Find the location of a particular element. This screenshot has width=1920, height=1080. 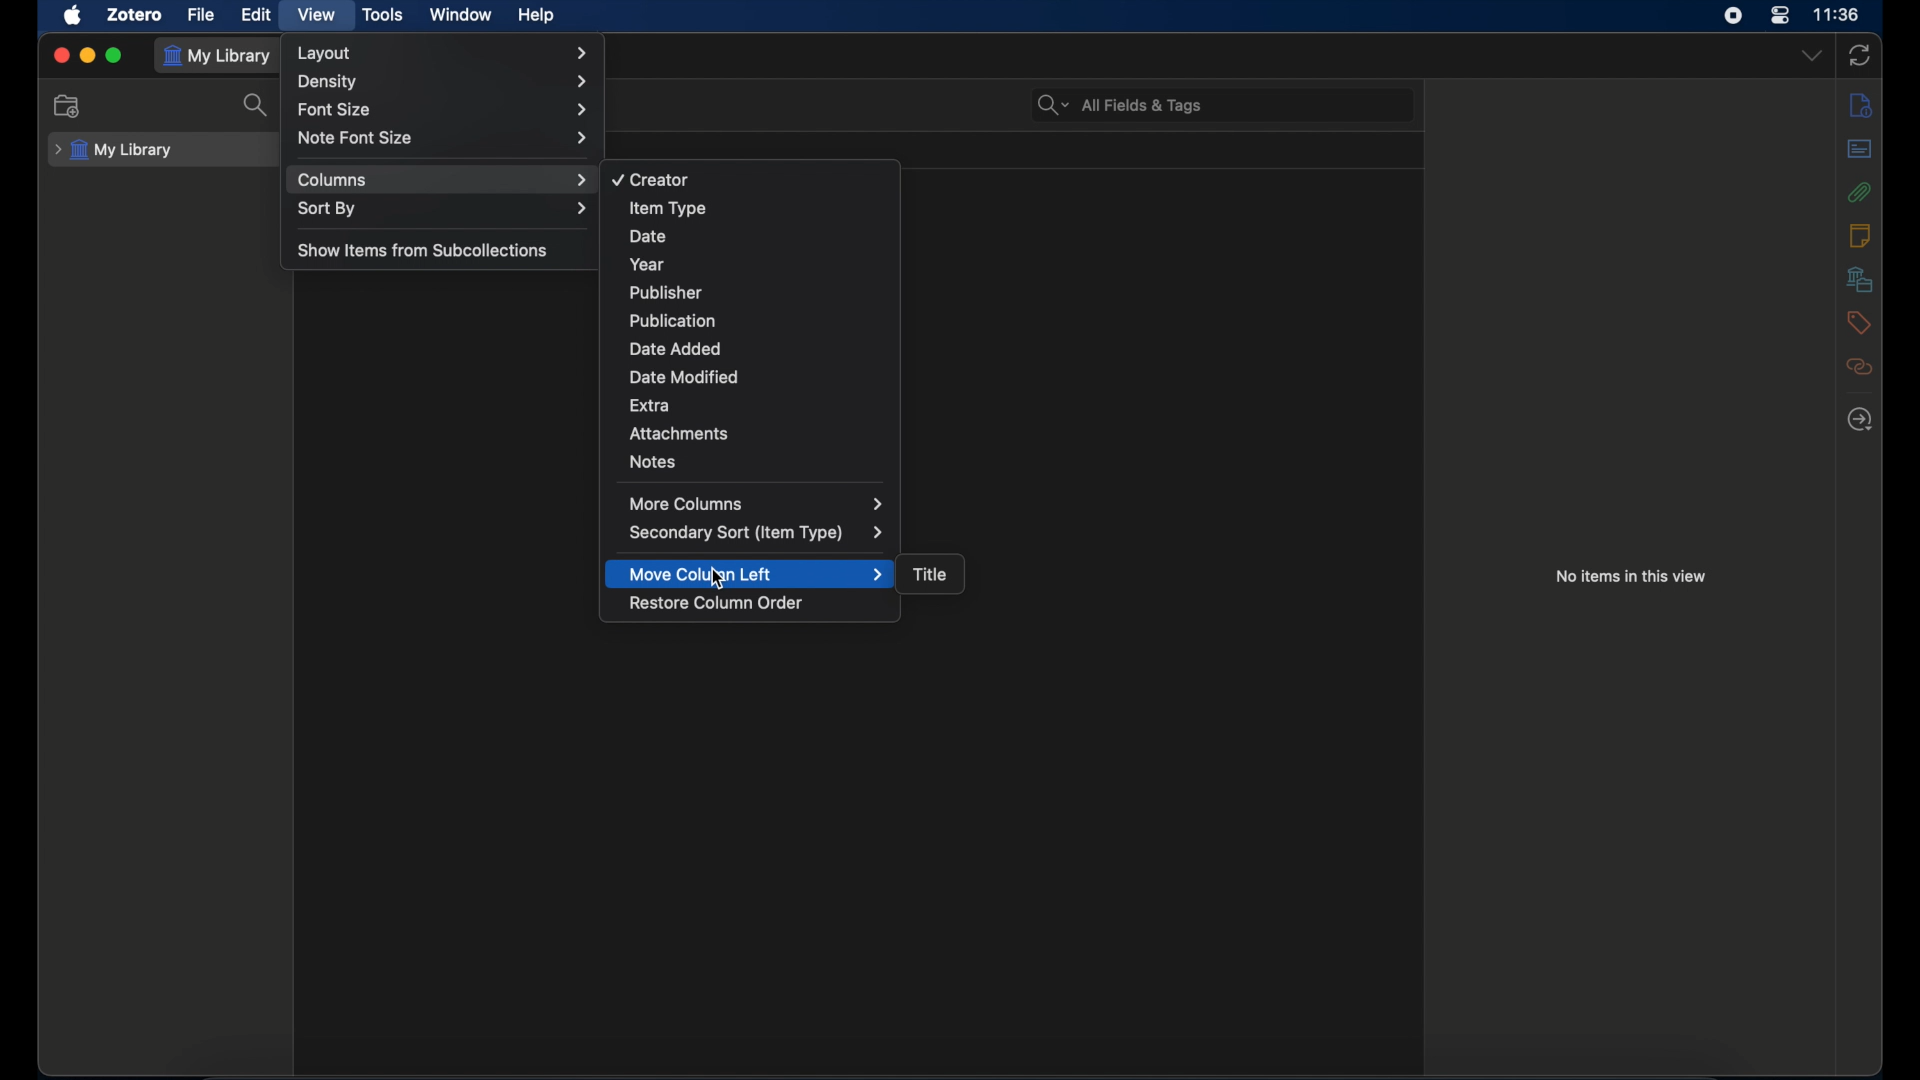

tools is located at coordinates (384, 15).